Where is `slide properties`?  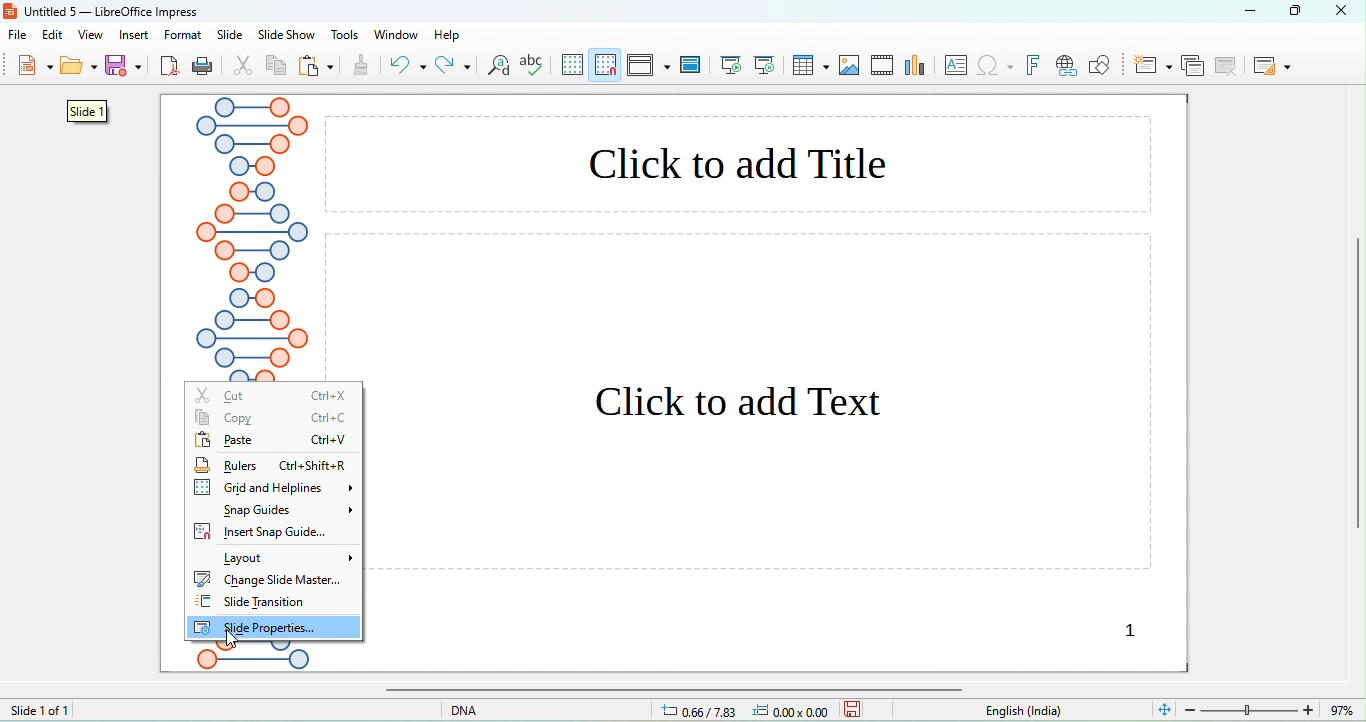
slide properties is located at coordinates (273, 627).